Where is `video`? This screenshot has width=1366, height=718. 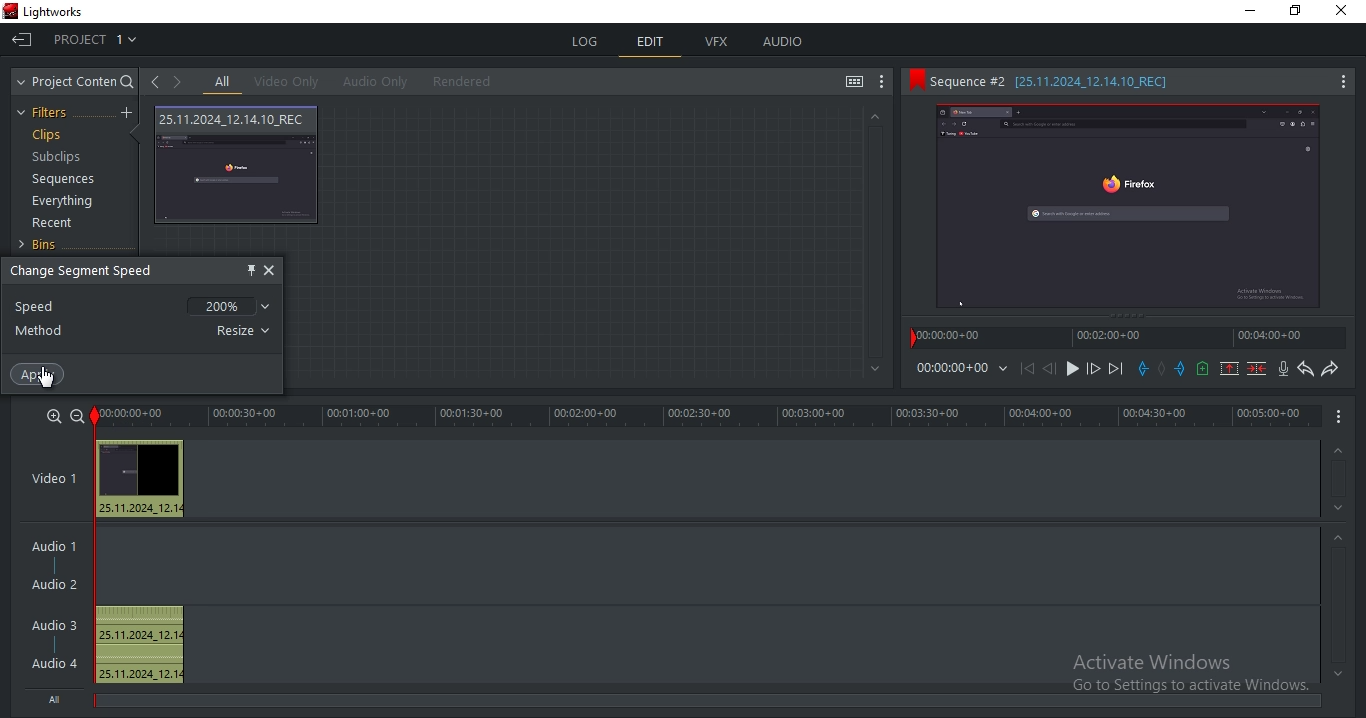 video is located at coordinates (238, 166).